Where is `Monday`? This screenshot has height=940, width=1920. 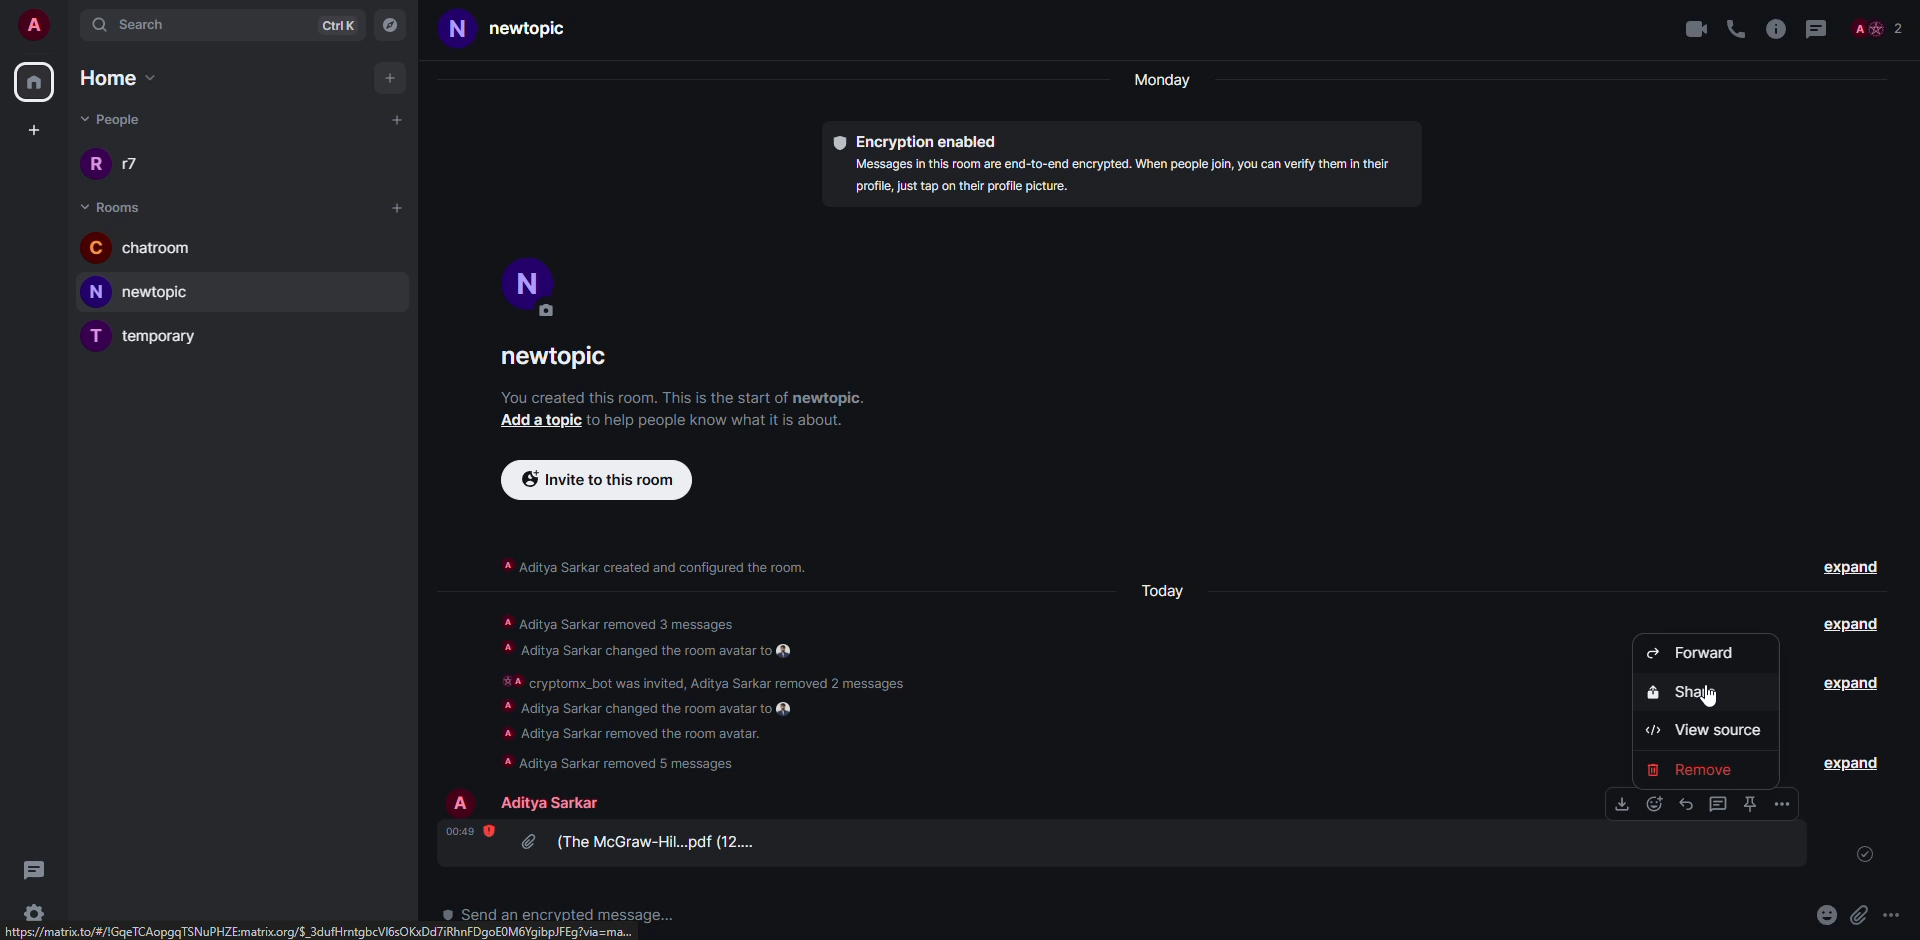
Monday is located at coordinates (1165, 81).